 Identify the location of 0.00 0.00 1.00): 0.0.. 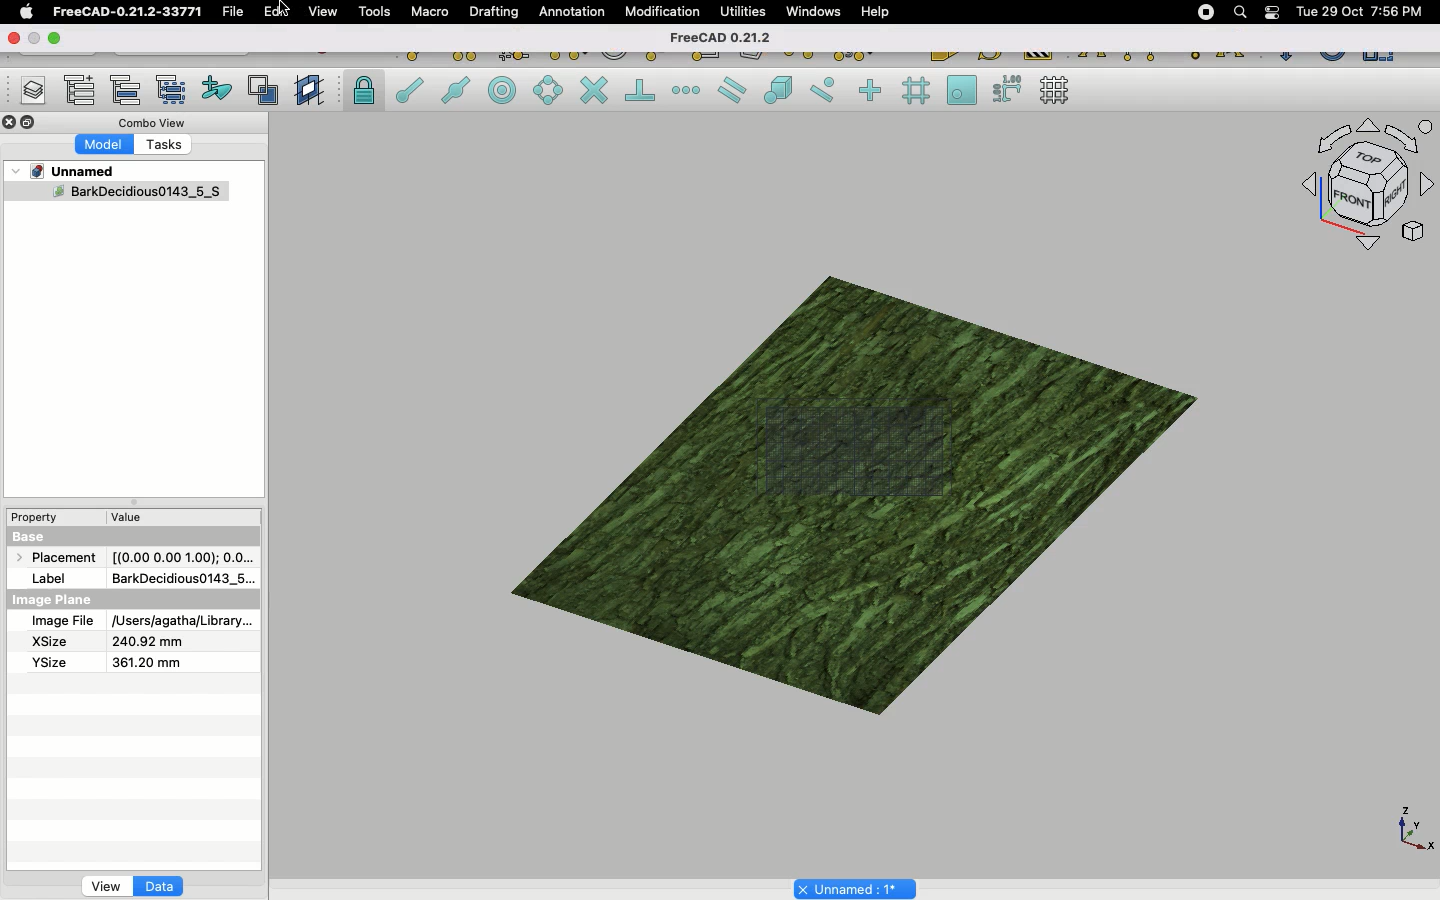
(183, 554).